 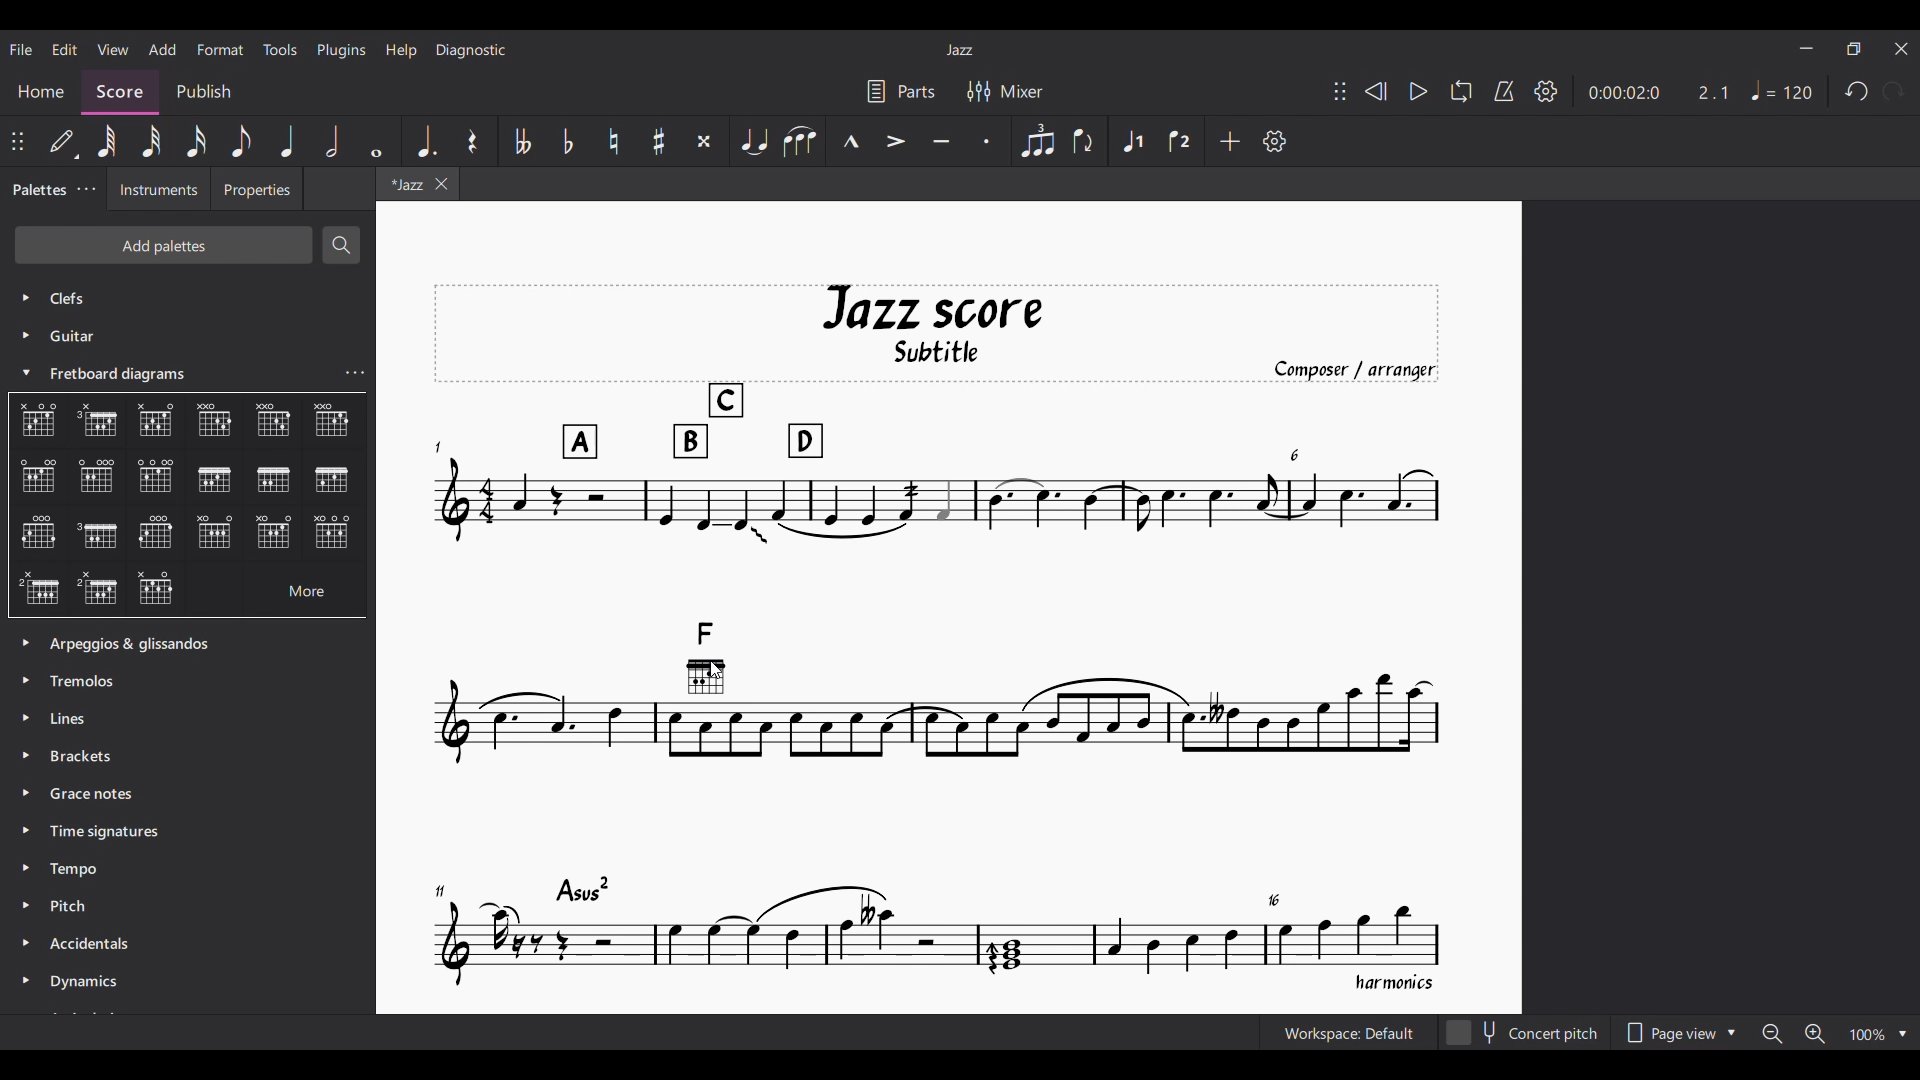 I want to click on Add palettes, so click(x=162, y=244).